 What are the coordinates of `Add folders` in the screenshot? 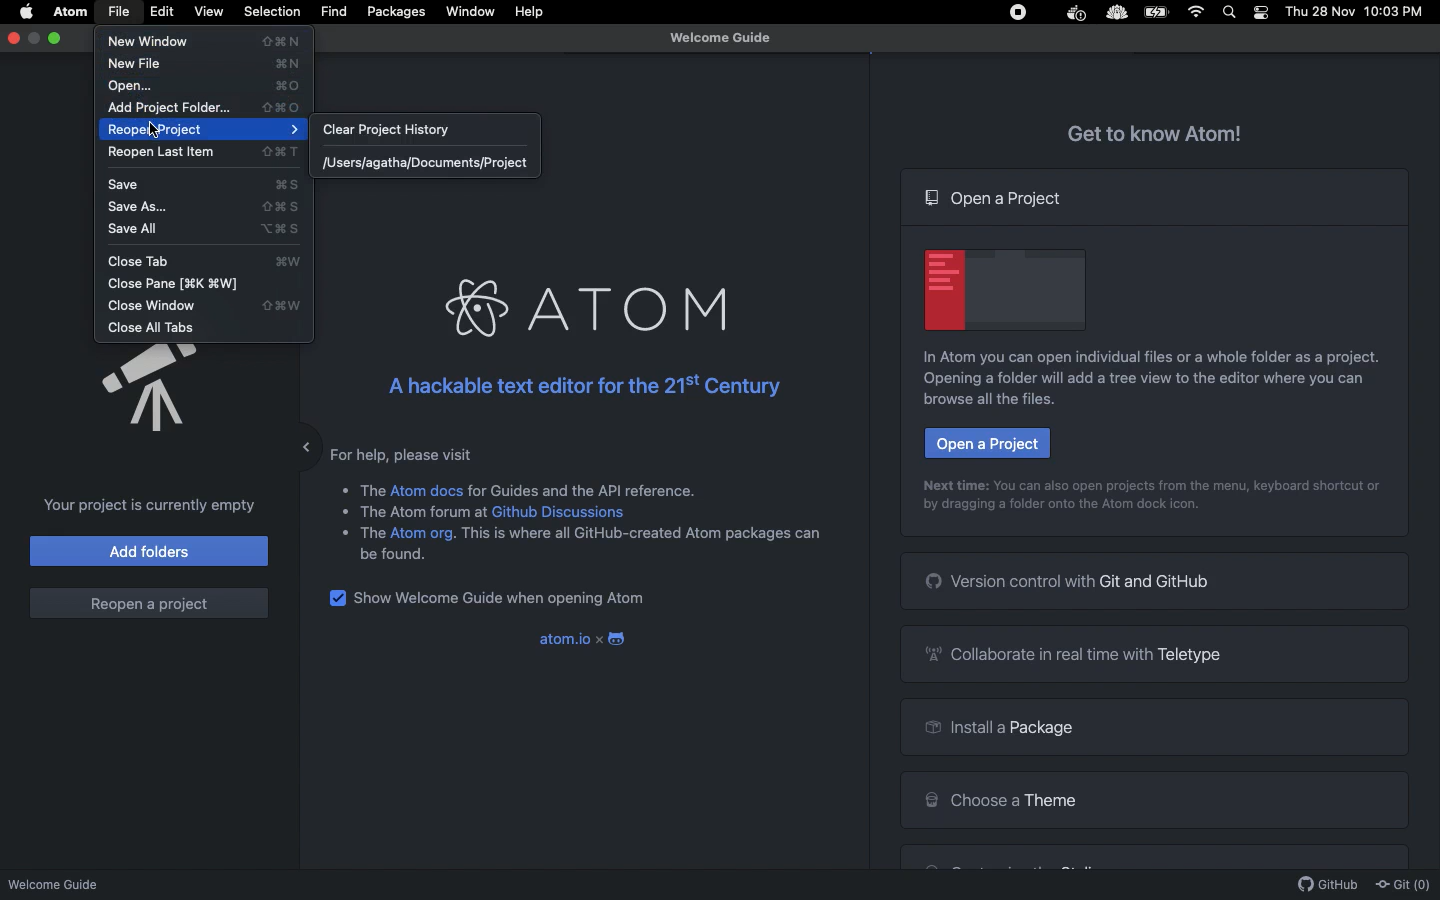 It's located at (150, 550).